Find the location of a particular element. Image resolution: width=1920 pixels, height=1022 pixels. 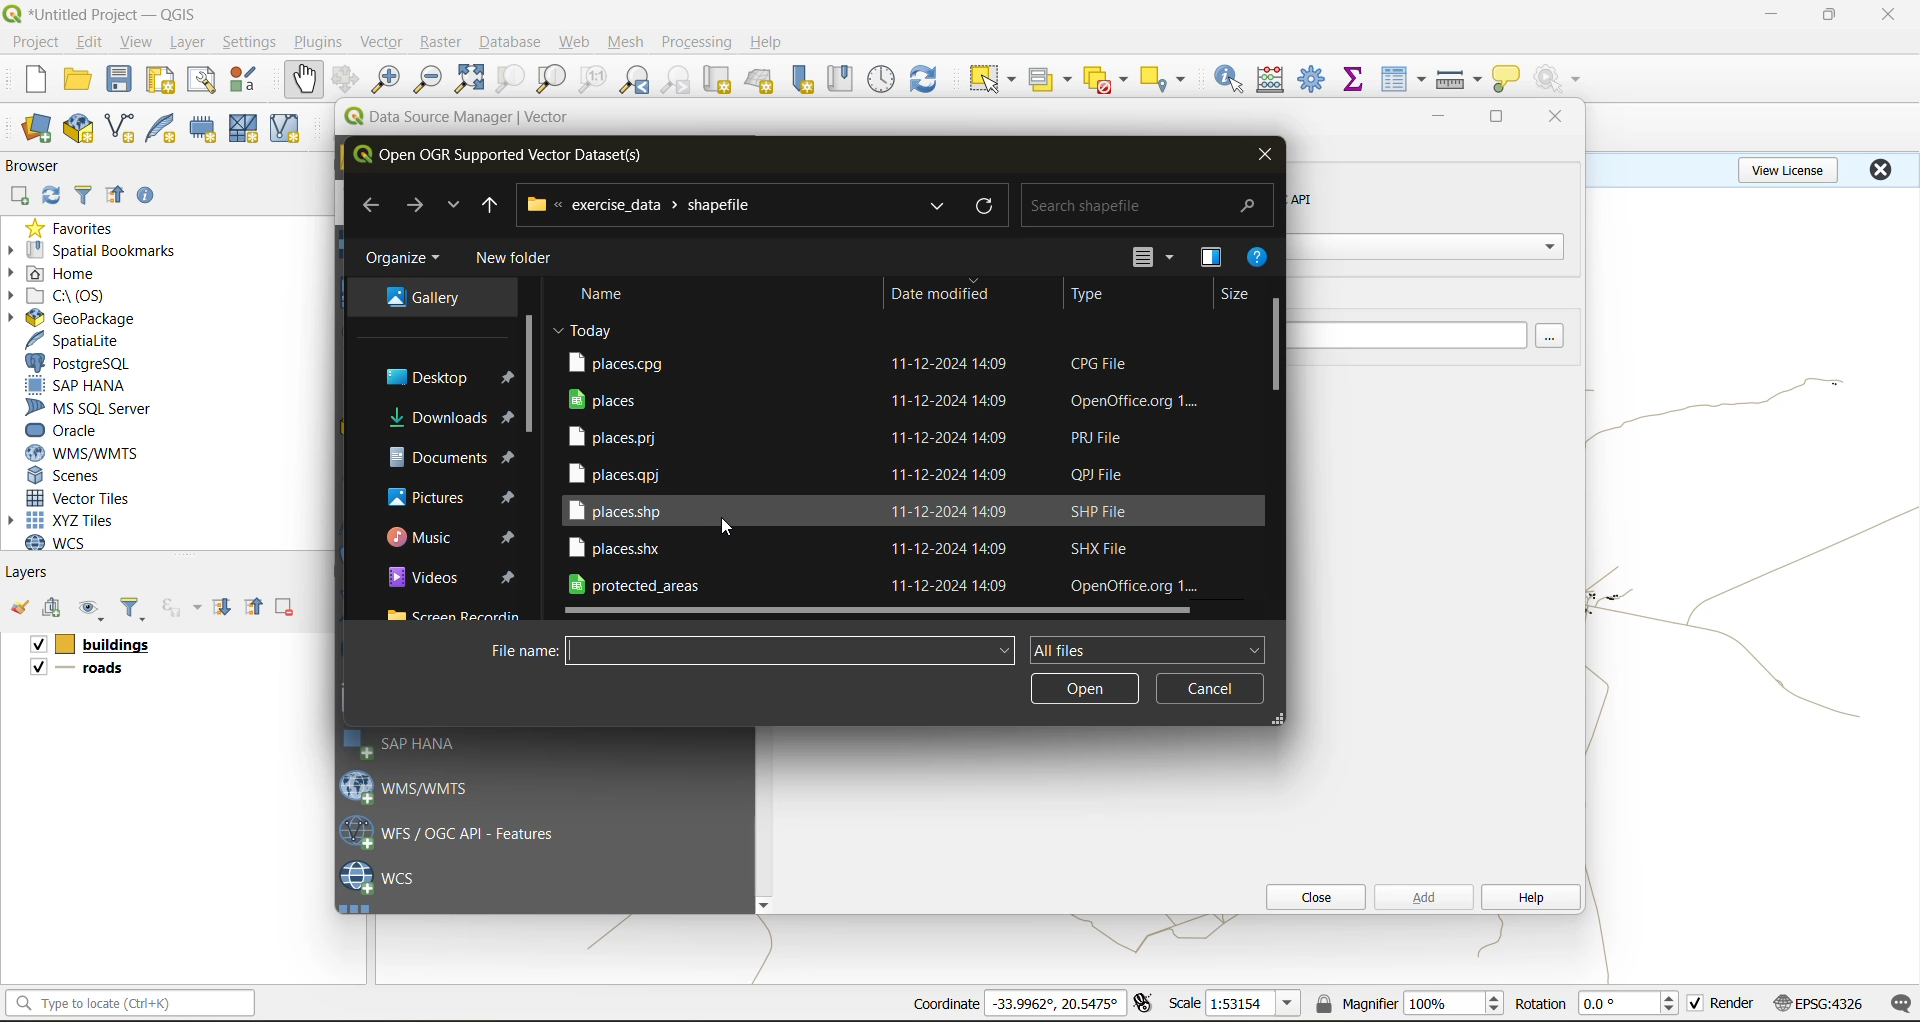

open is located at coordinates (19, 608).